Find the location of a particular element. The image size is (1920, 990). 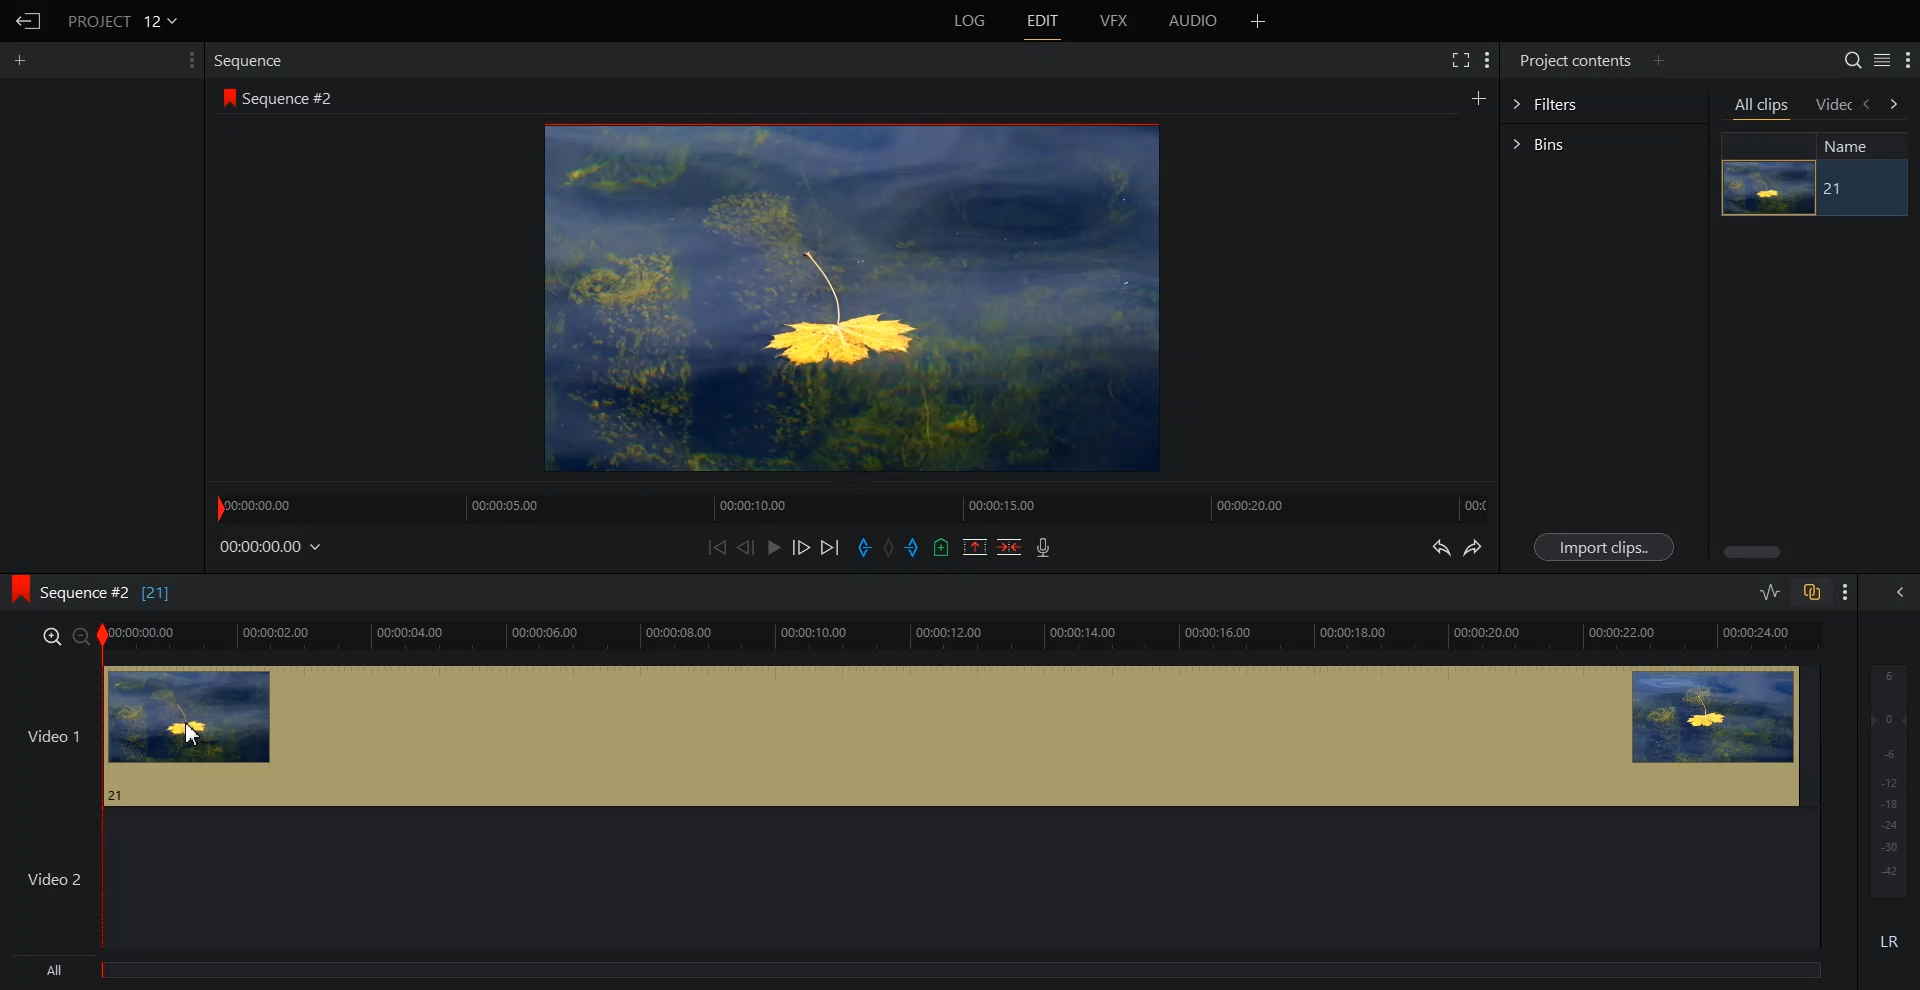

File Name is located at coordinates (125, 20).